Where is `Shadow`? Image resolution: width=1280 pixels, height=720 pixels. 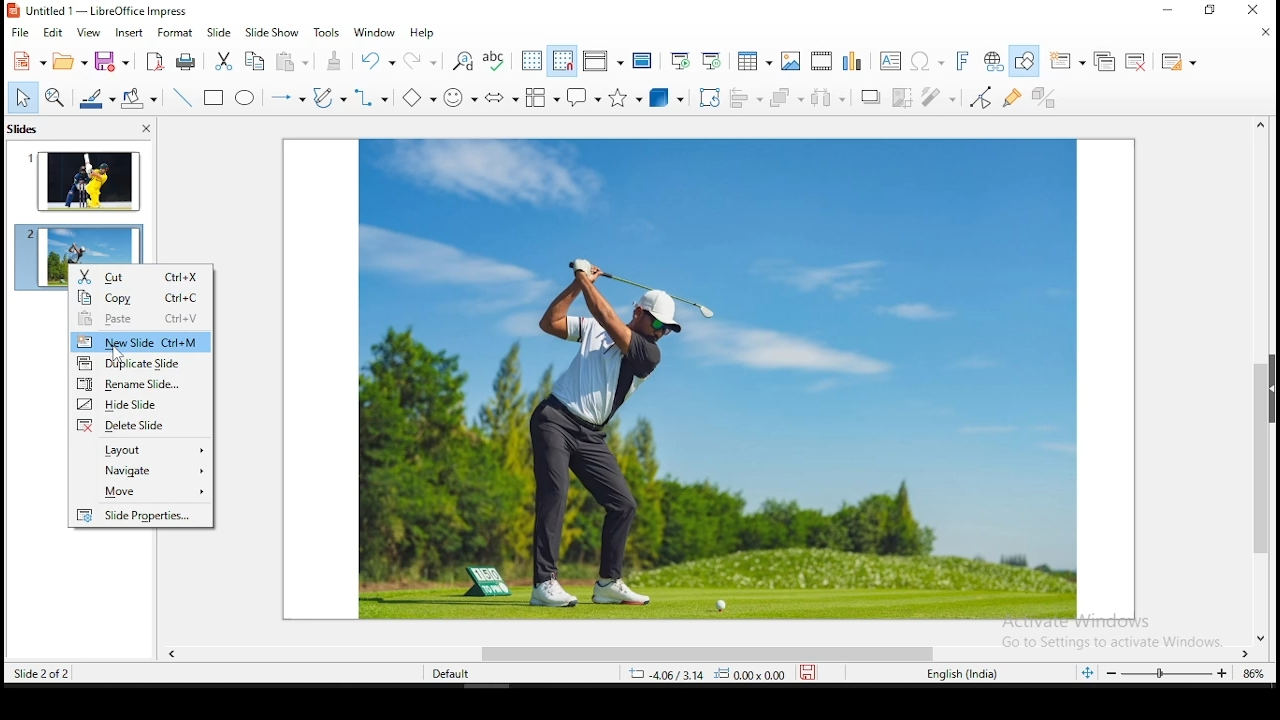 Shadow is located at coordinates (866, 98).